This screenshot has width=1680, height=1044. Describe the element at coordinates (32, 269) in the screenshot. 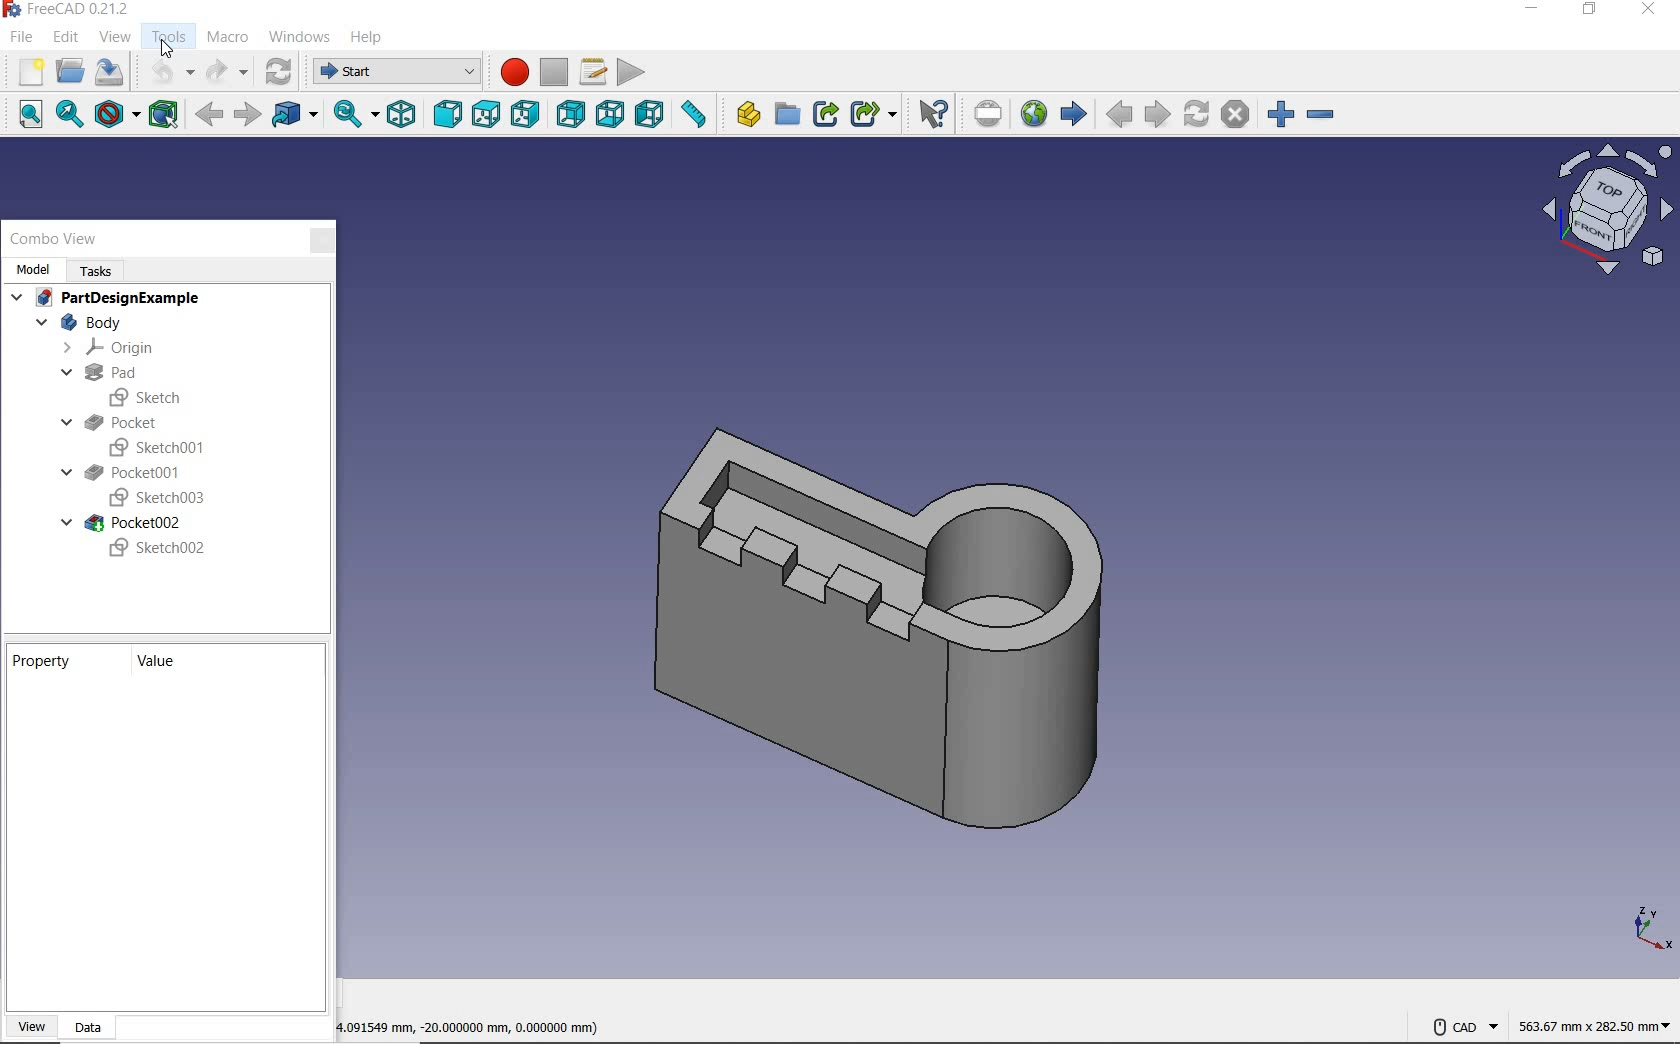

I see `Model` at that location.